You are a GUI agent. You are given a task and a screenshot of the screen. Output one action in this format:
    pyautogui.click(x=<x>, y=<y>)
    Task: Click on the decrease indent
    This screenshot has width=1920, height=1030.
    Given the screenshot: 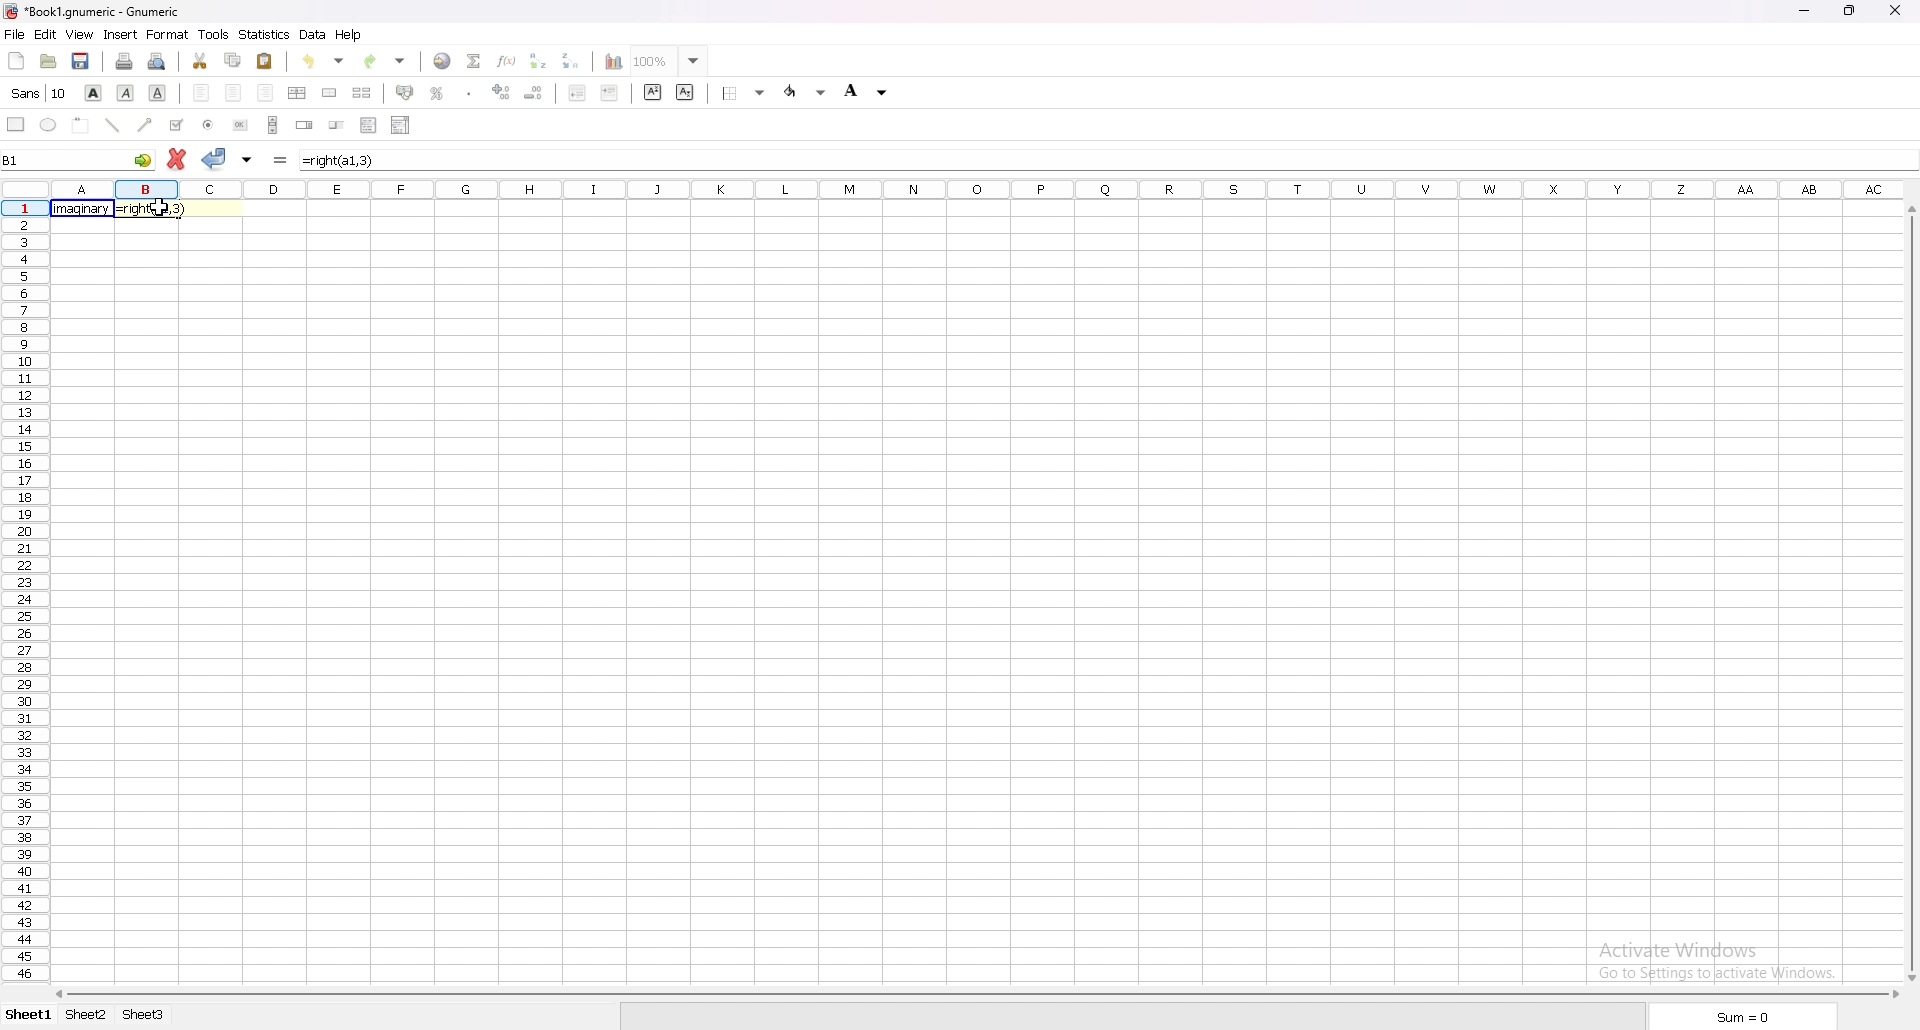 What is the action you would take?
    pyautogui.click(x=576, y=94)
    